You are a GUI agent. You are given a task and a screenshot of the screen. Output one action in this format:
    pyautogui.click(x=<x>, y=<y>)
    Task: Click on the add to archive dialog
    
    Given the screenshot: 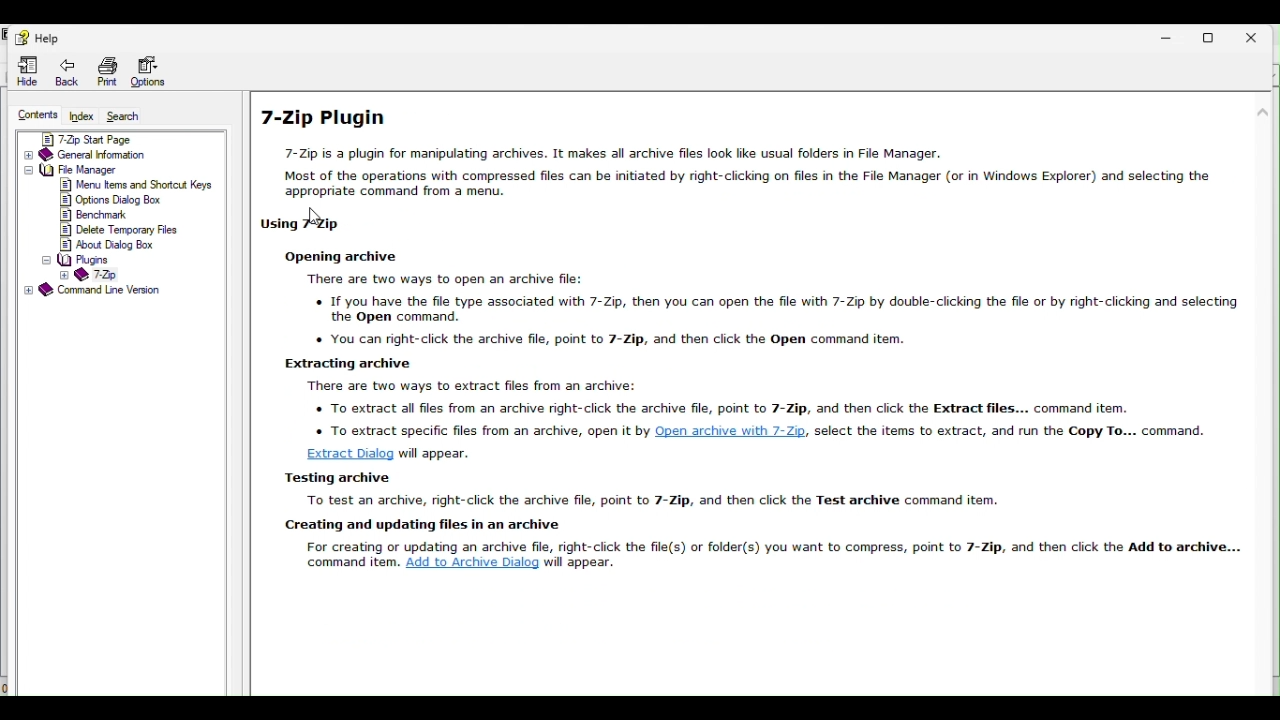 What is the action you would take?
    pyautogui.click(x=467, y=564)
    